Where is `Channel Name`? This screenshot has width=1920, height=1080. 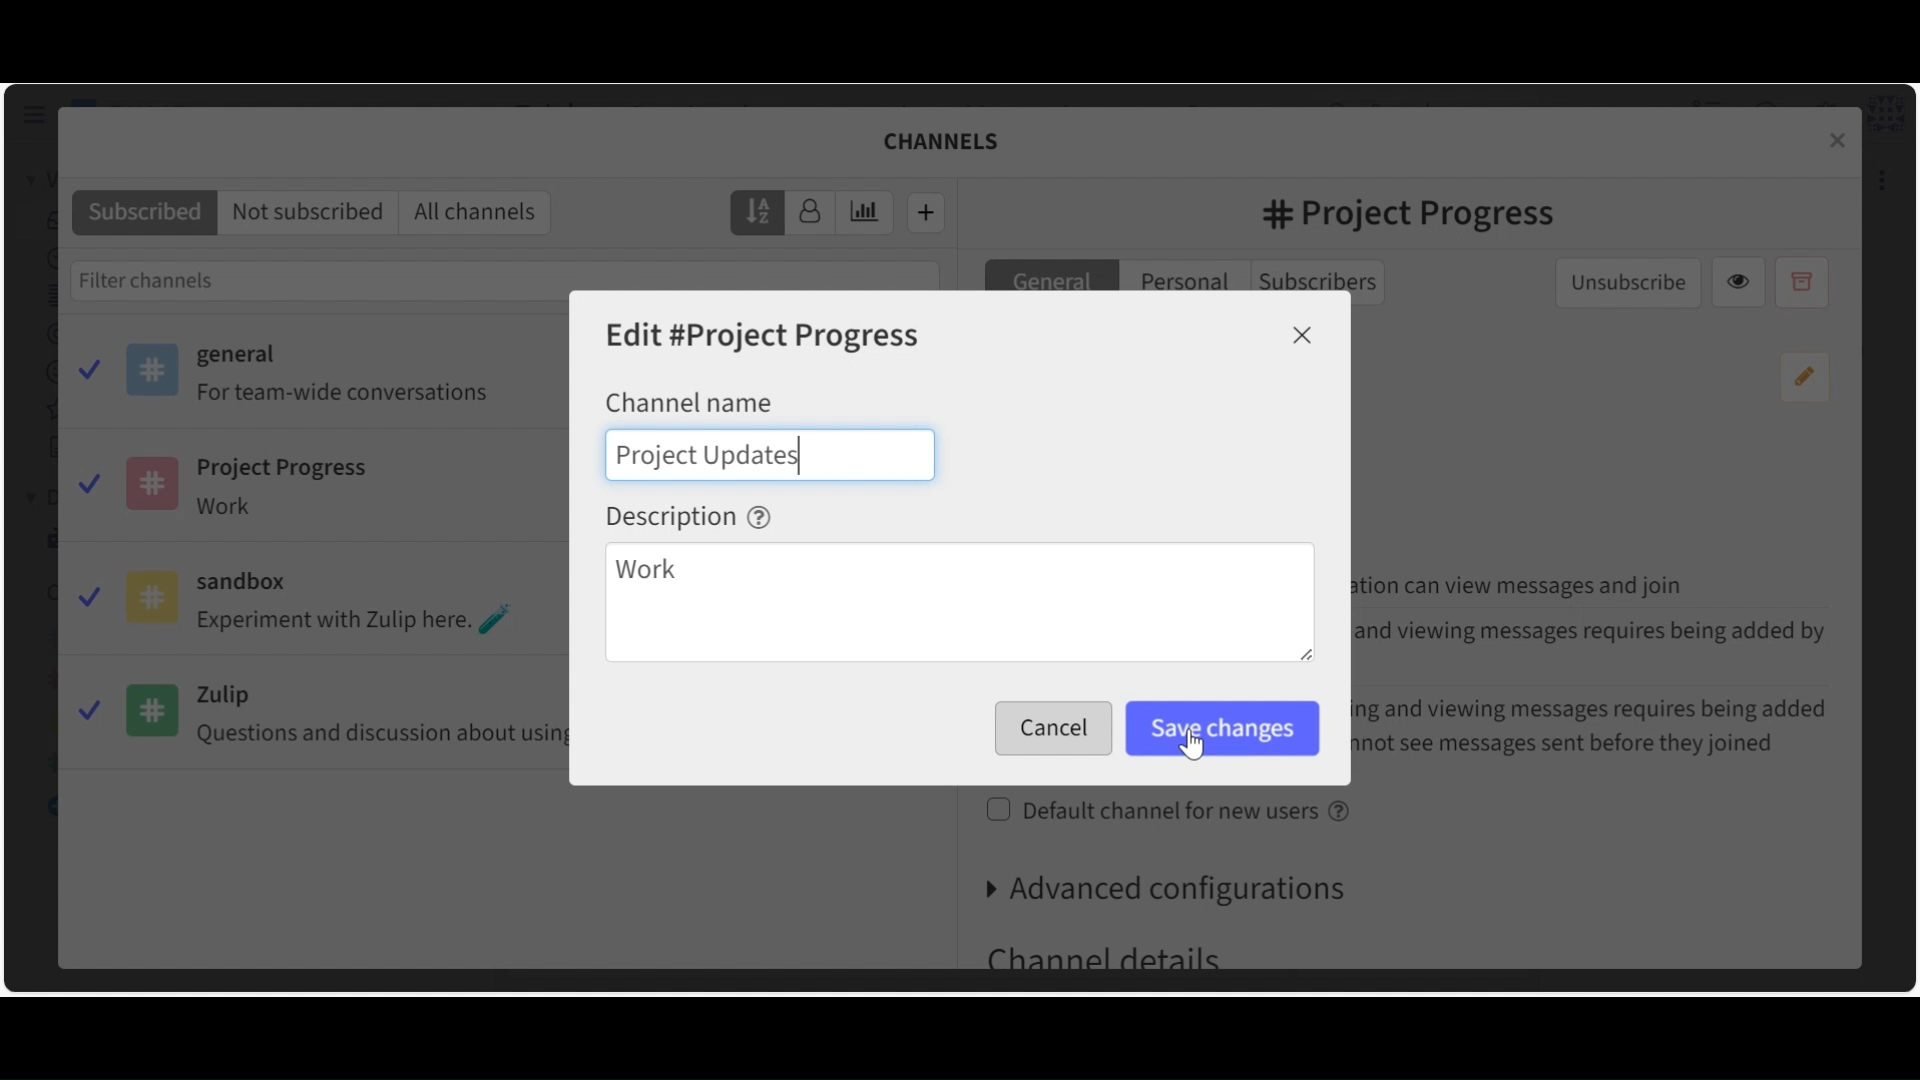 Channel Name is located at coordinates (689, 401).